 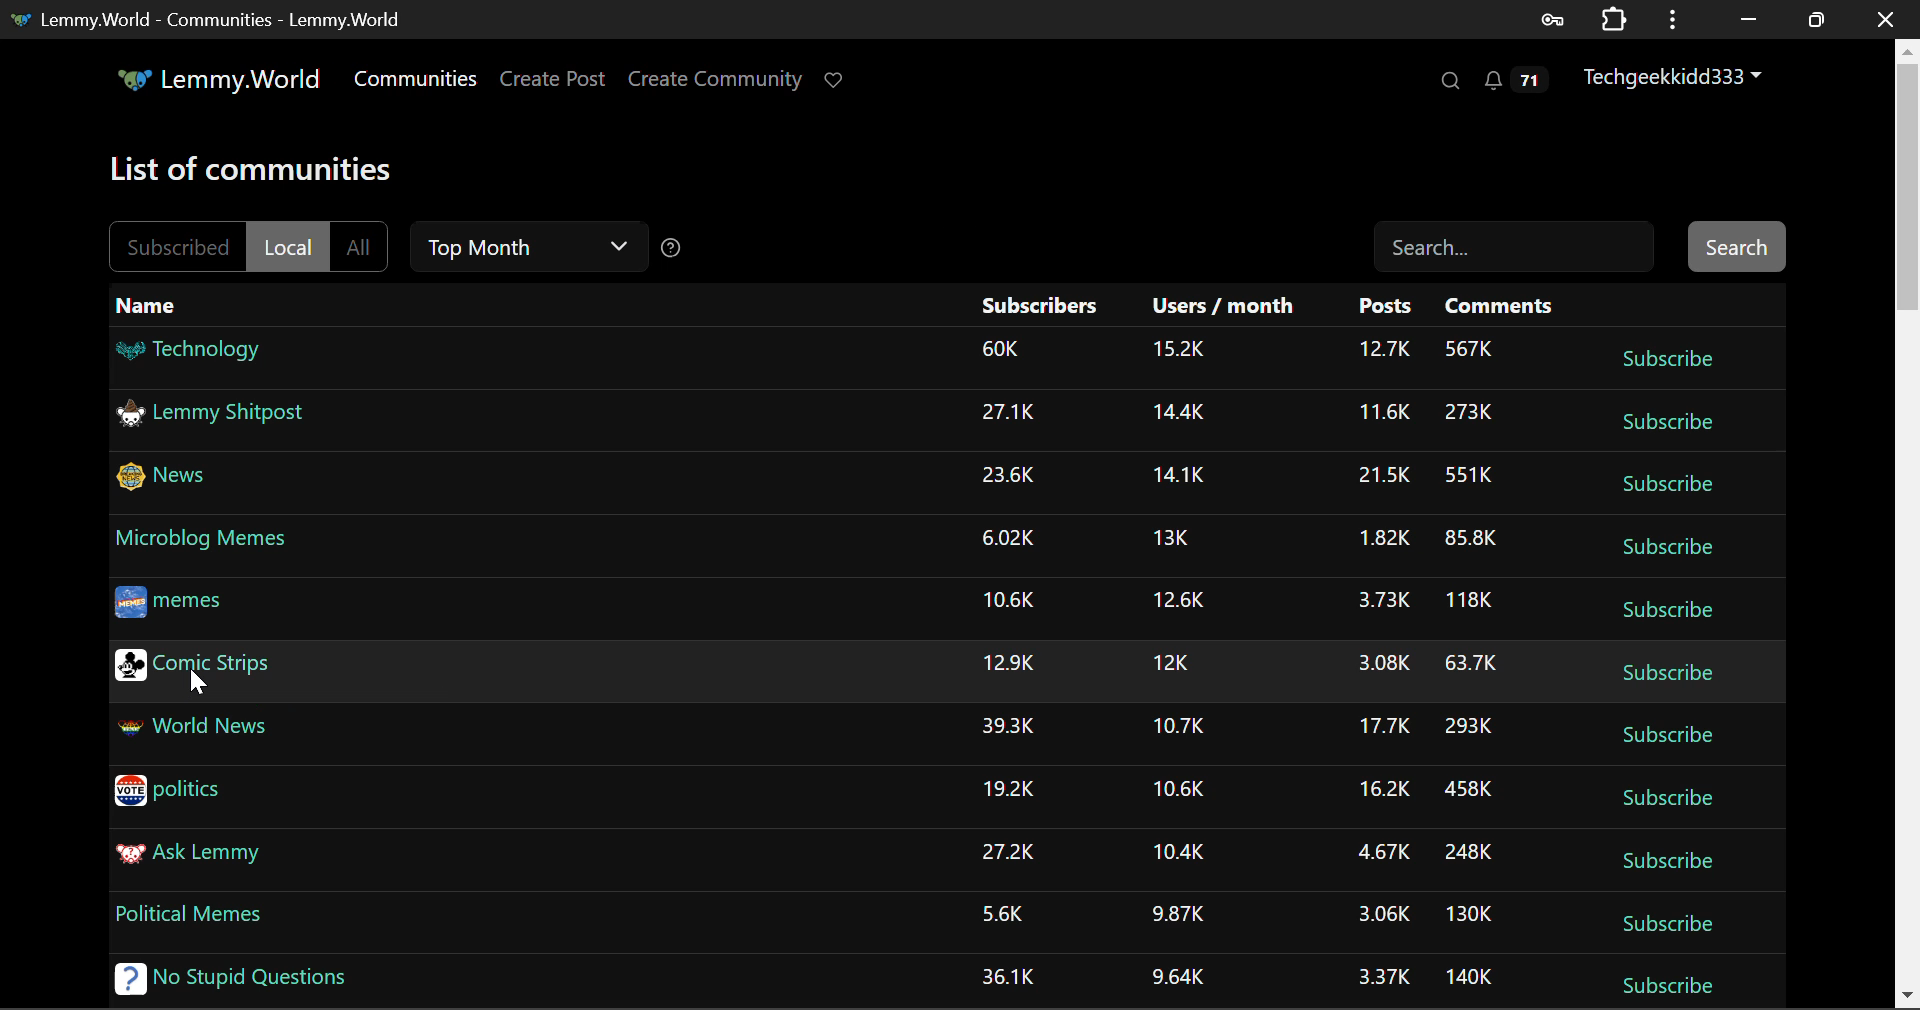 I want to click on Posts, so click(x=1390, y=309).